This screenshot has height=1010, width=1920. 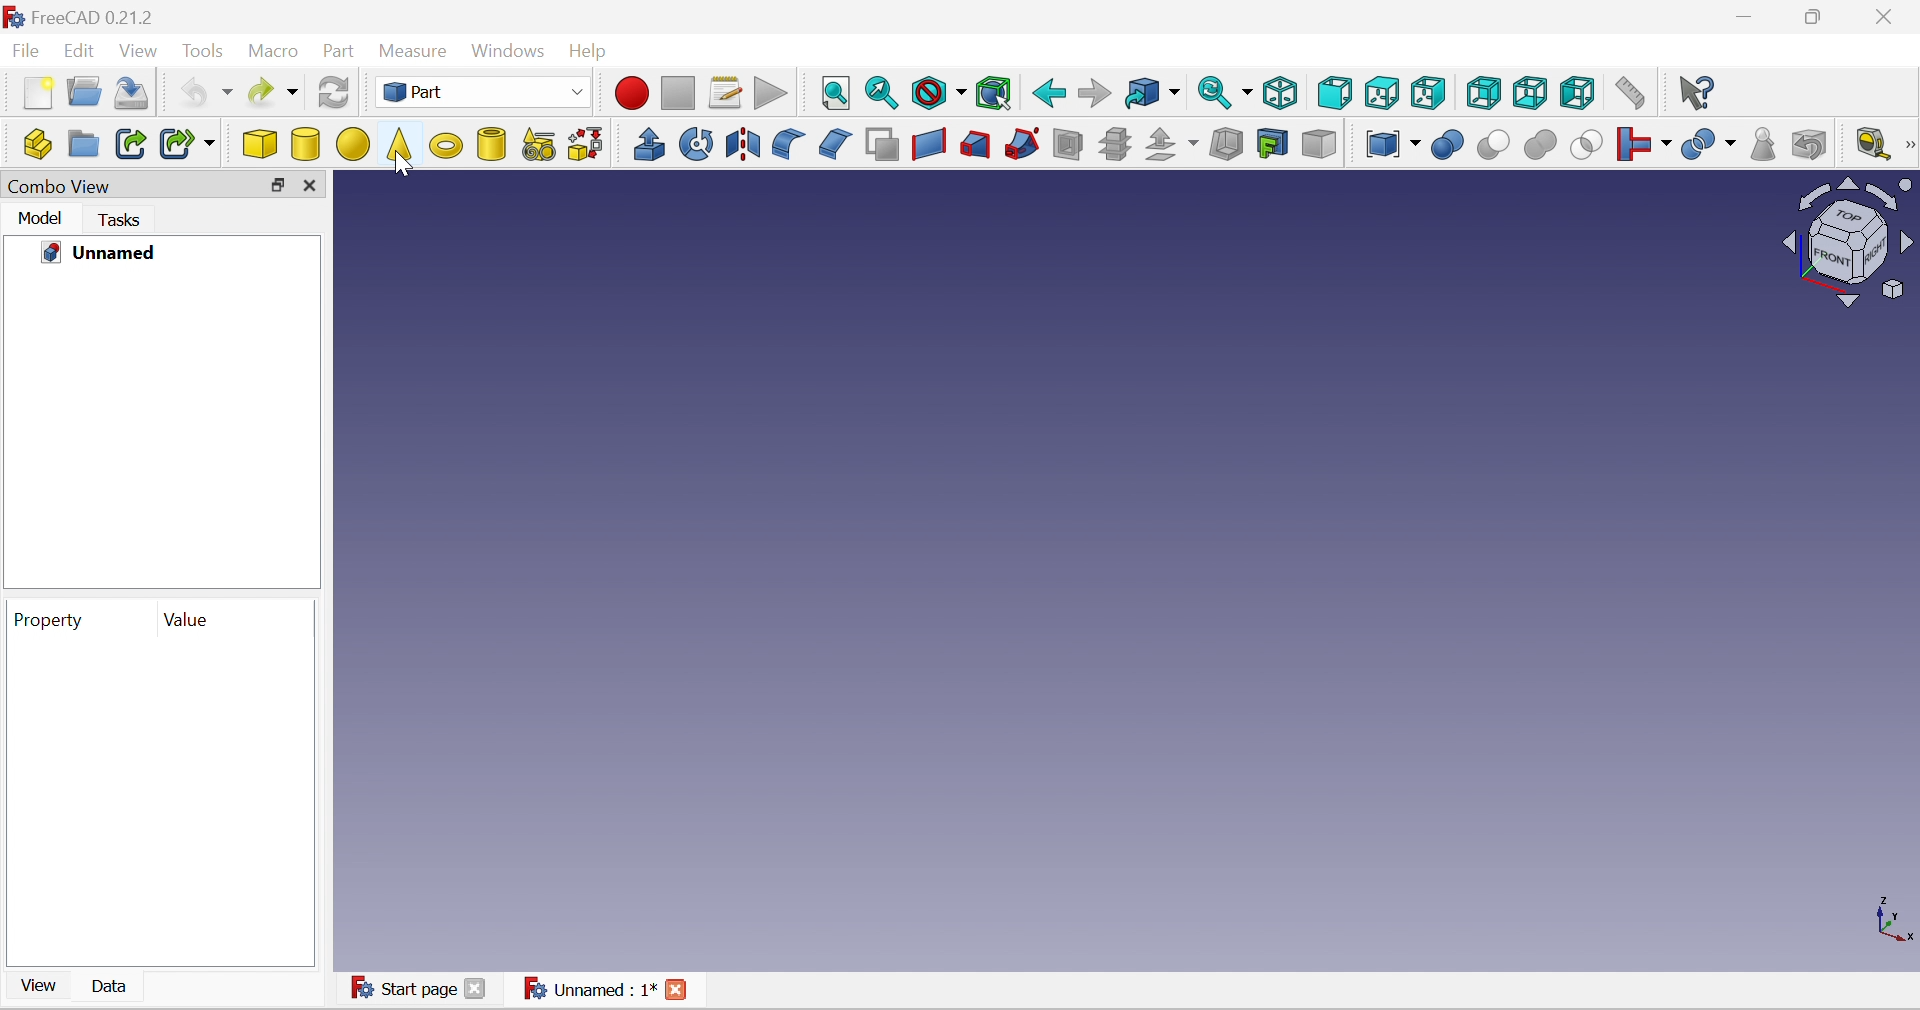 What do you see at coordinates (138, 51) in the screenshot?
I see `View` at bounding box center [138, 51].